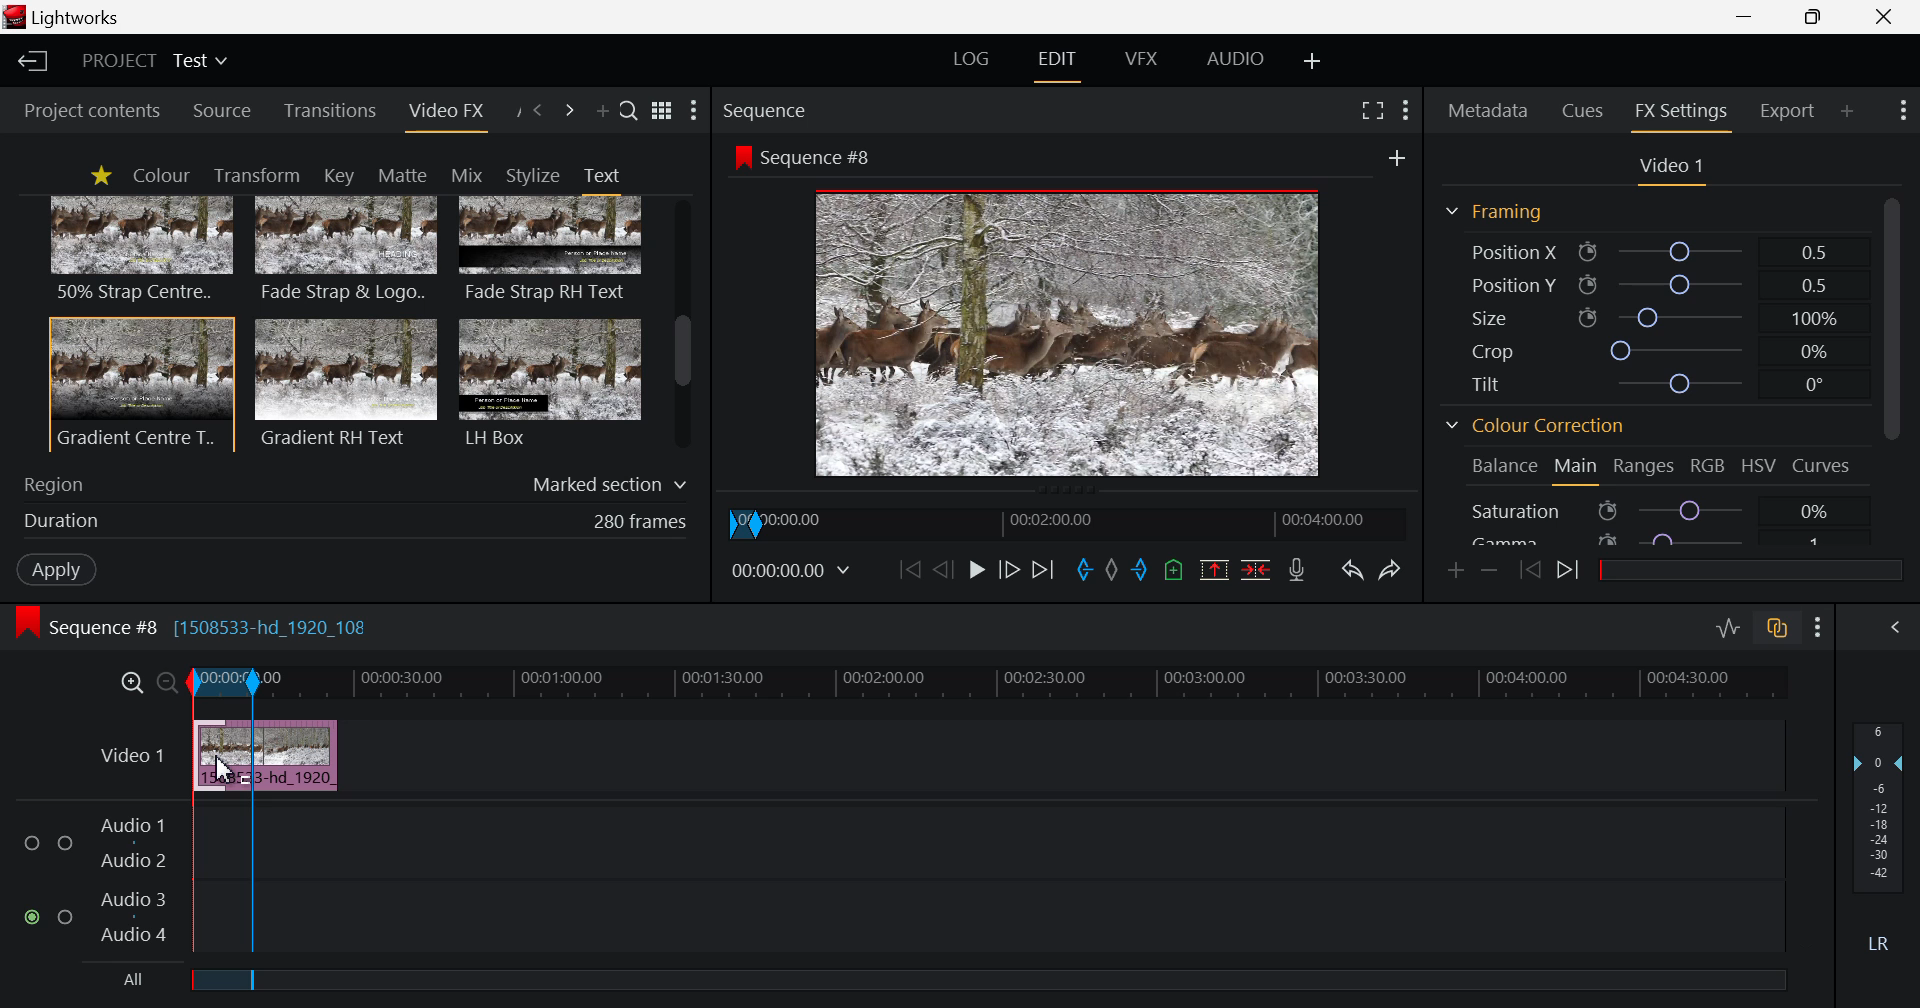 The image size is (1920, 1008). I want to click on RGB, so click(1708, 469).